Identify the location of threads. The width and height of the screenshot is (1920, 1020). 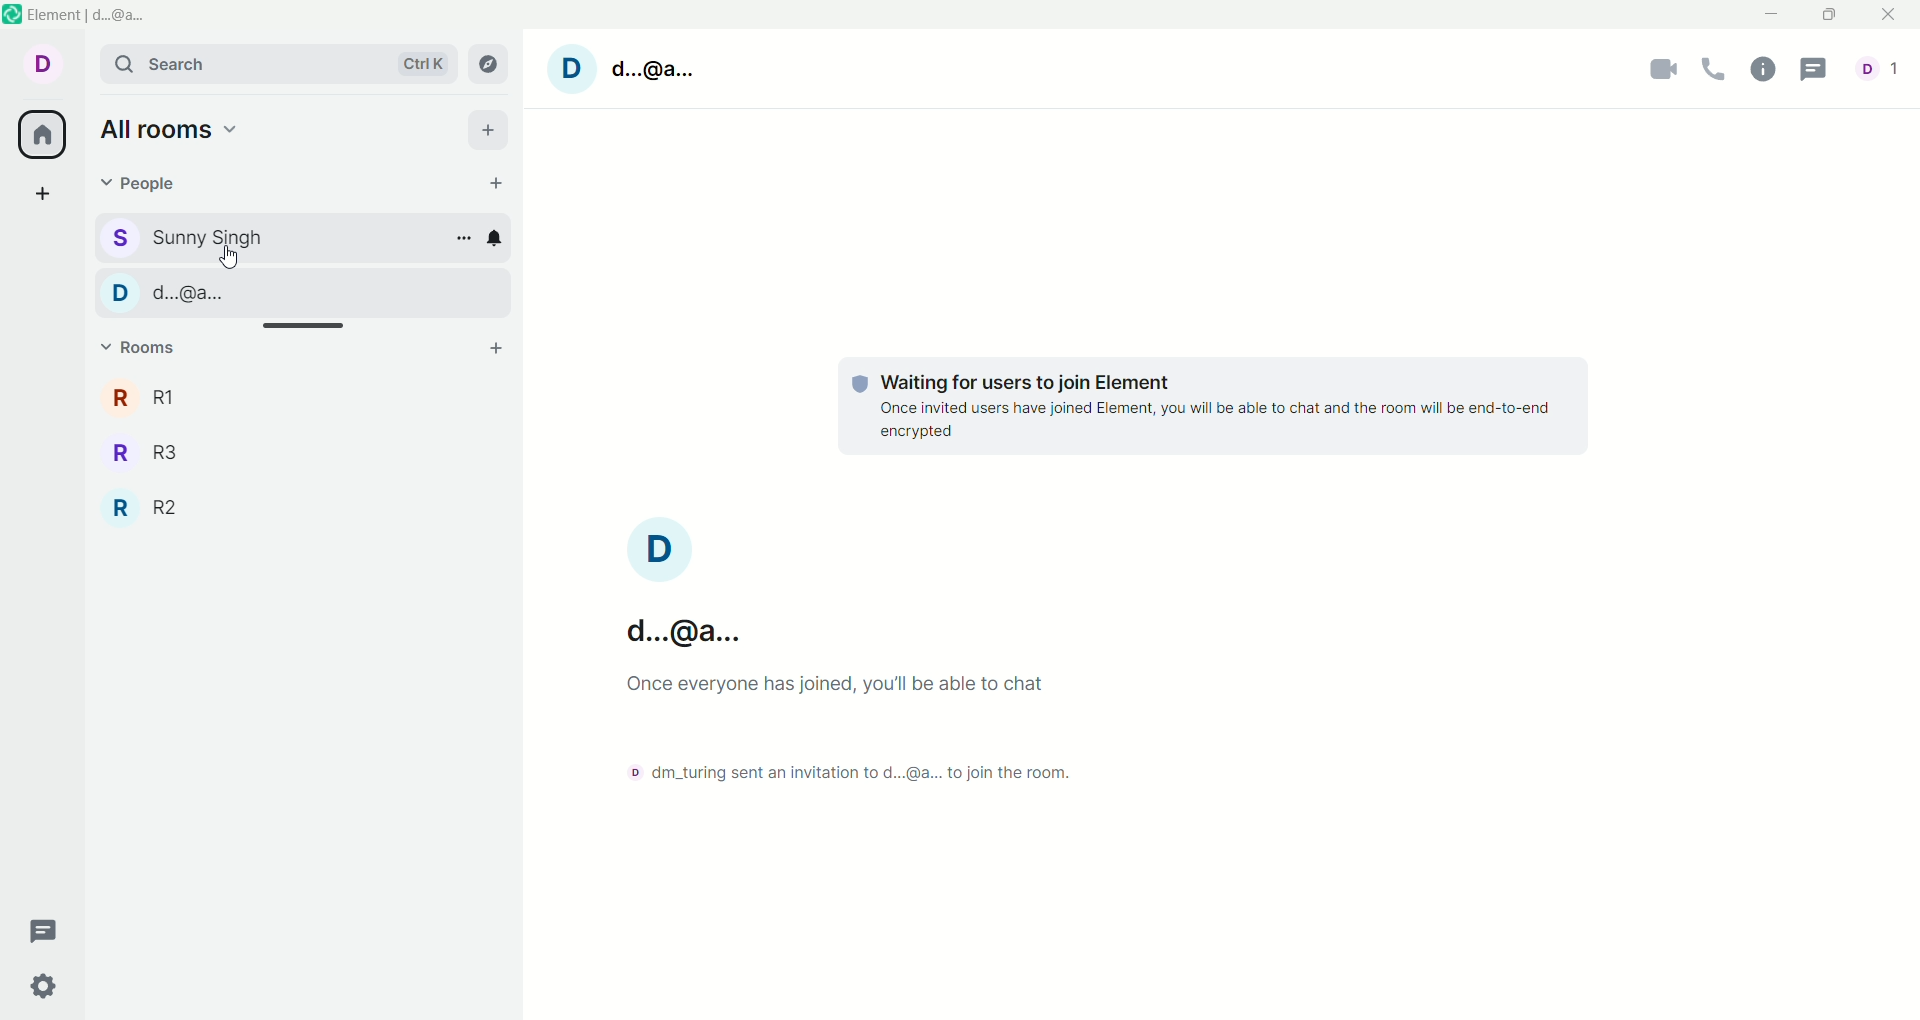
(1814, 68).